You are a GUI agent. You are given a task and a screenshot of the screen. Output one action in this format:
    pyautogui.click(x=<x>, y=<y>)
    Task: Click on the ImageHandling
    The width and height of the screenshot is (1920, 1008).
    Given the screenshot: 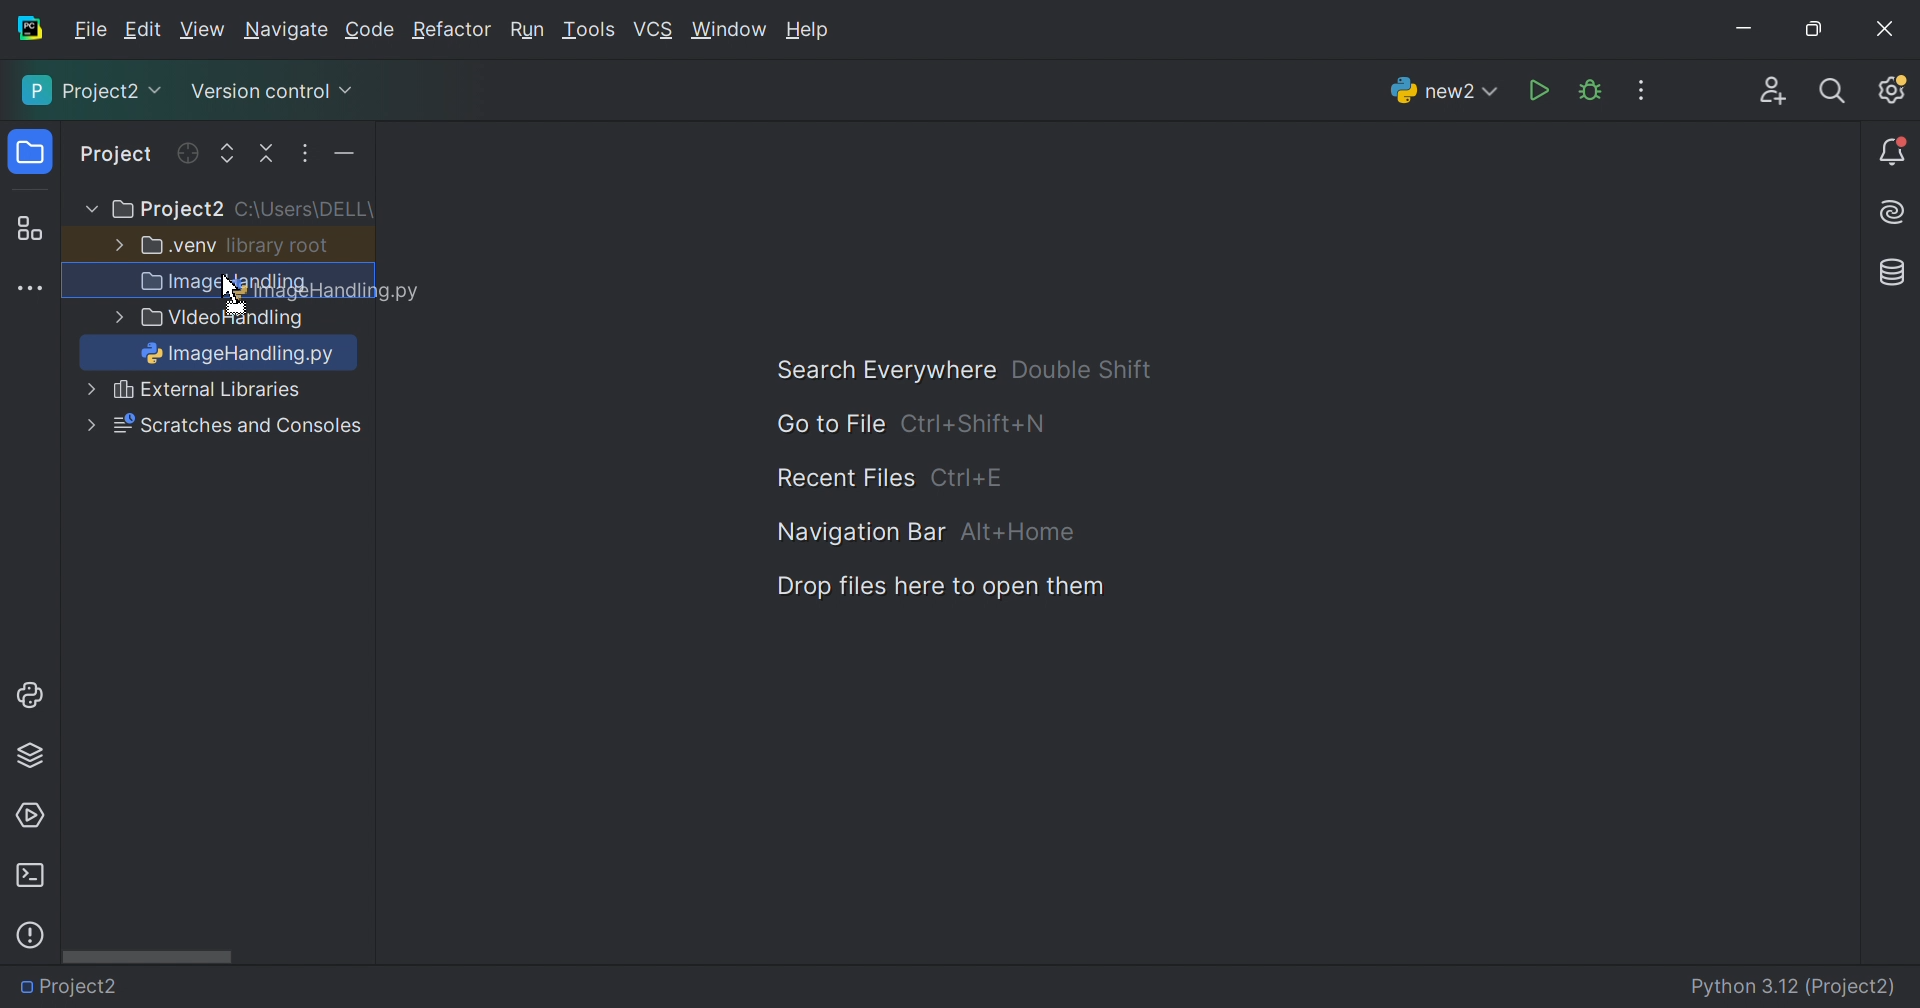 What is the action you would take?
    pyautogui.click(x=244, y=356)
    